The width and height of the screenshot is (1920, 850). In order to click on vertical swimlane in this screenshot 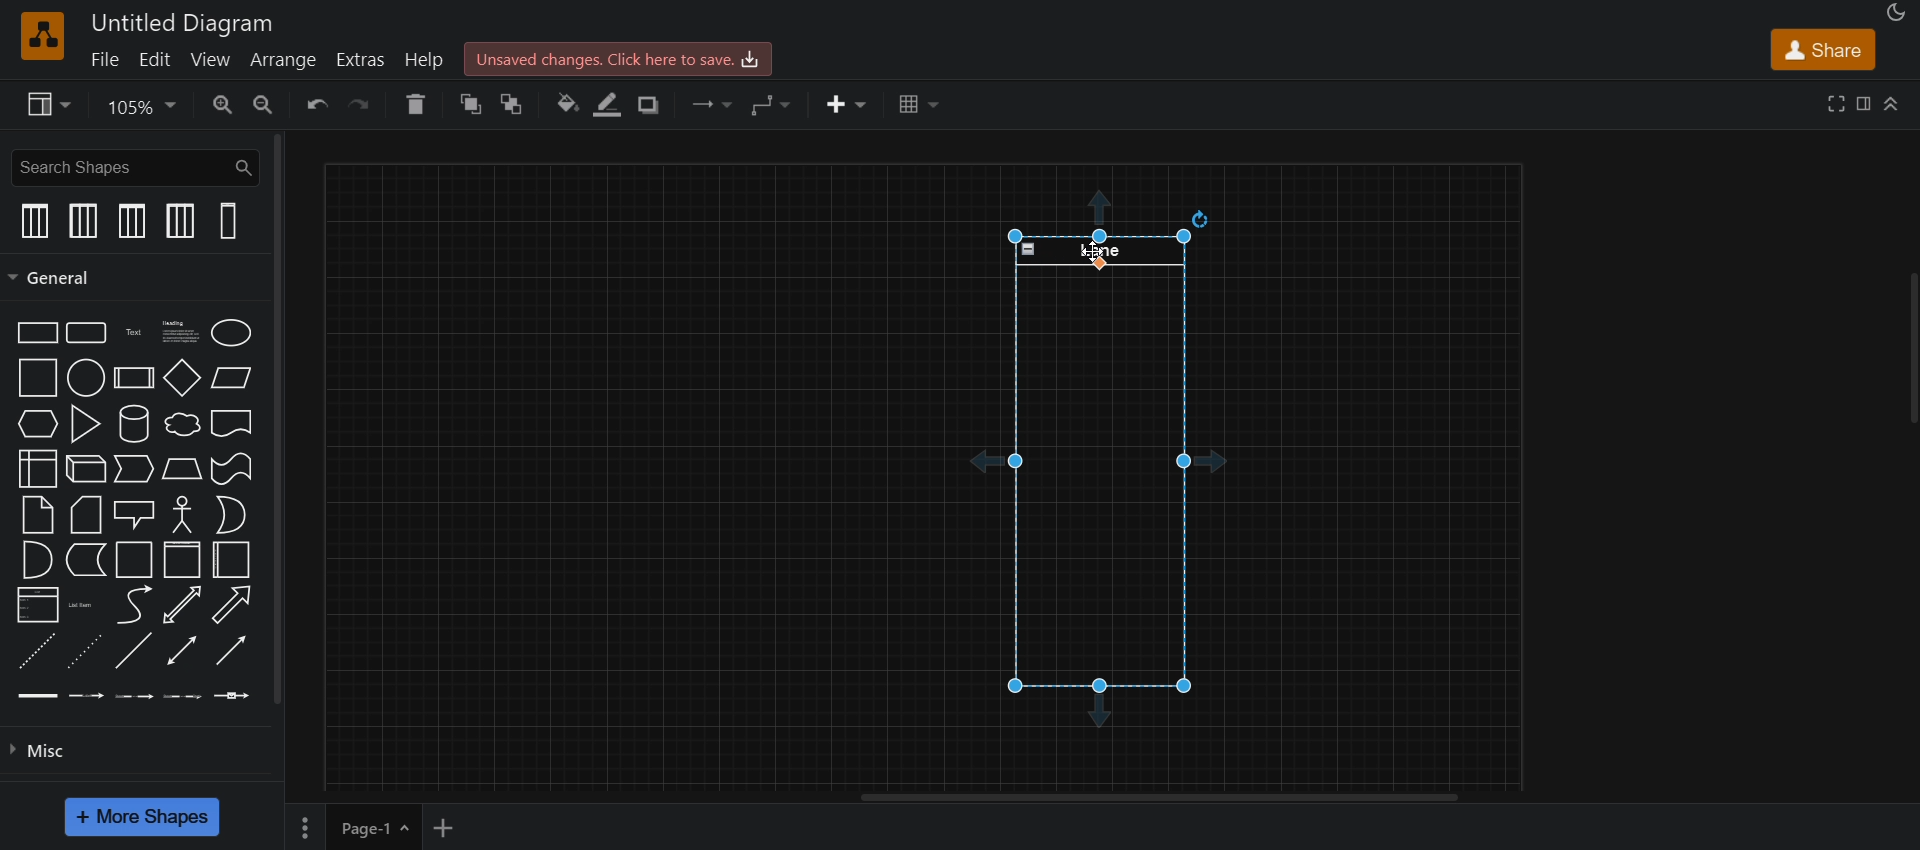, I will do `click(1101, 462)`.